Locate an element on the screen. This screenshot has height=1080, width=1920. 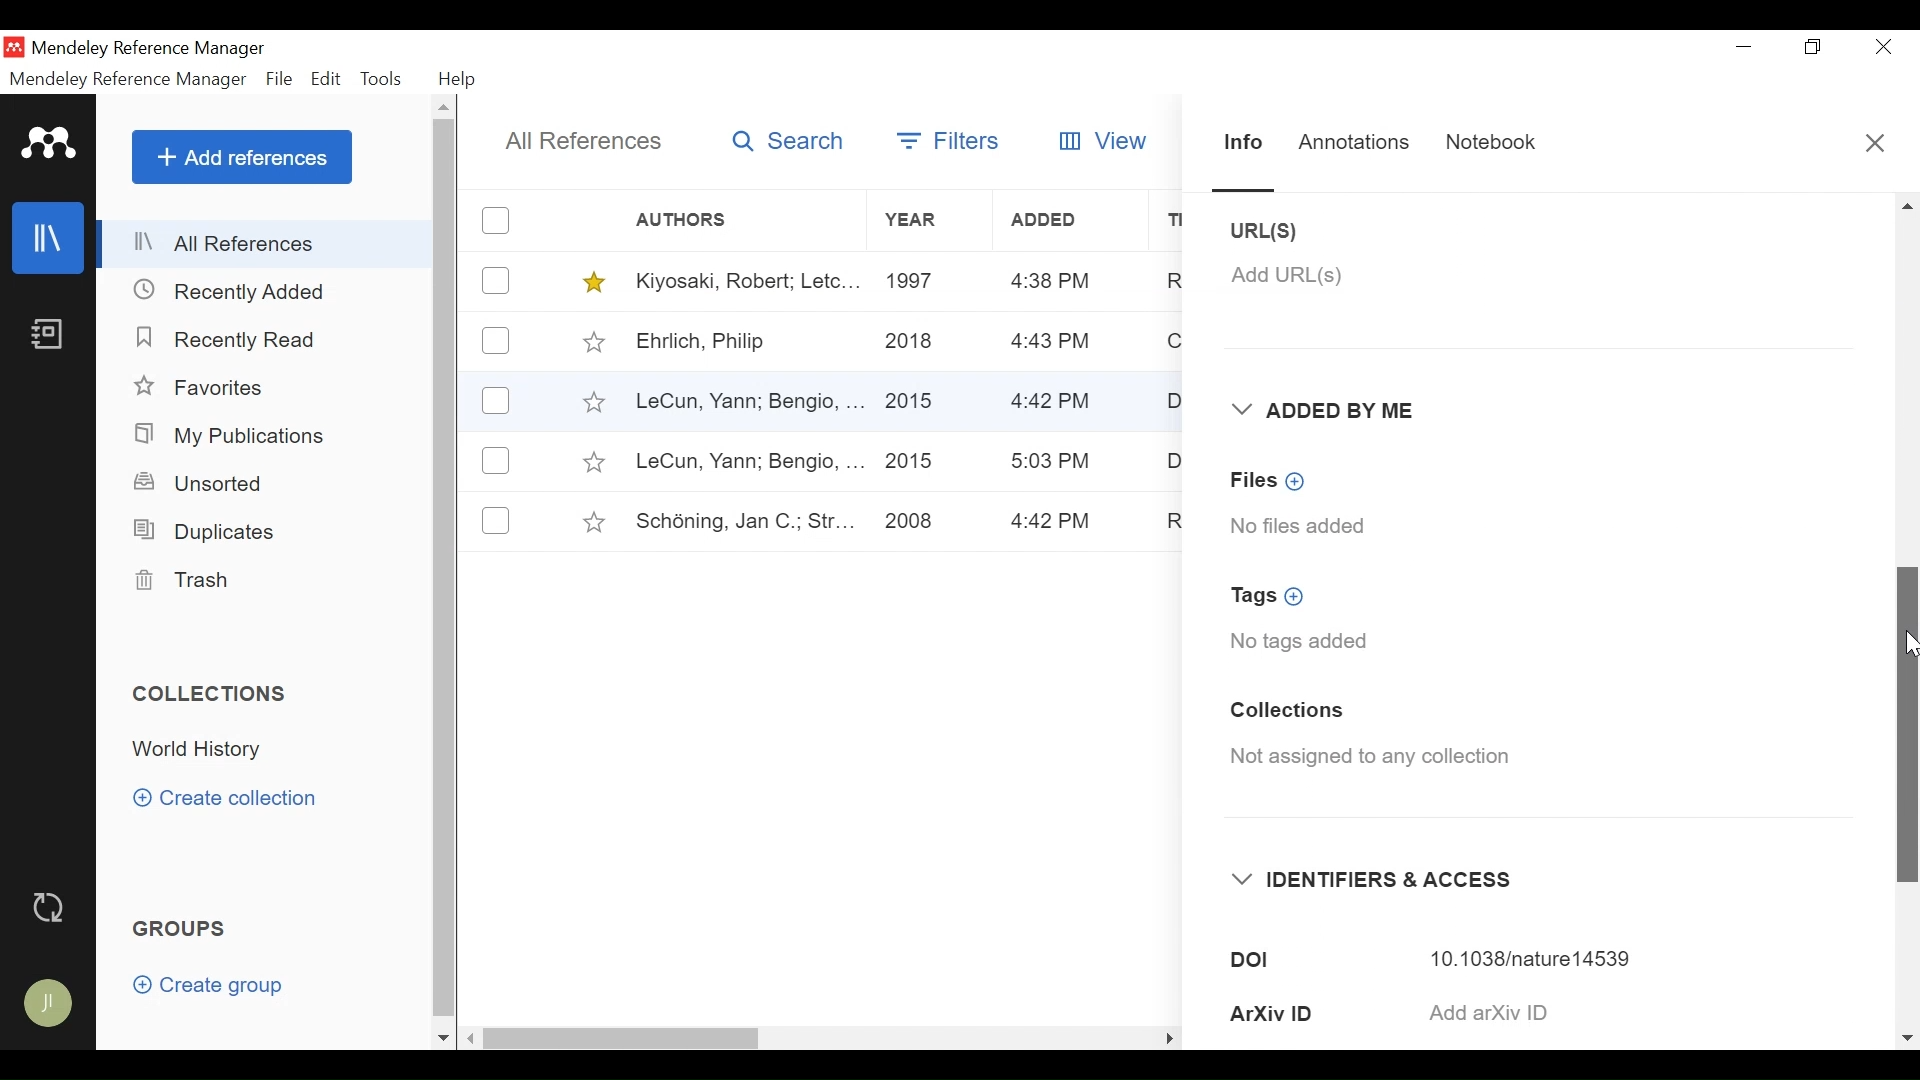
My Publications is located at coordinates (236, 436).